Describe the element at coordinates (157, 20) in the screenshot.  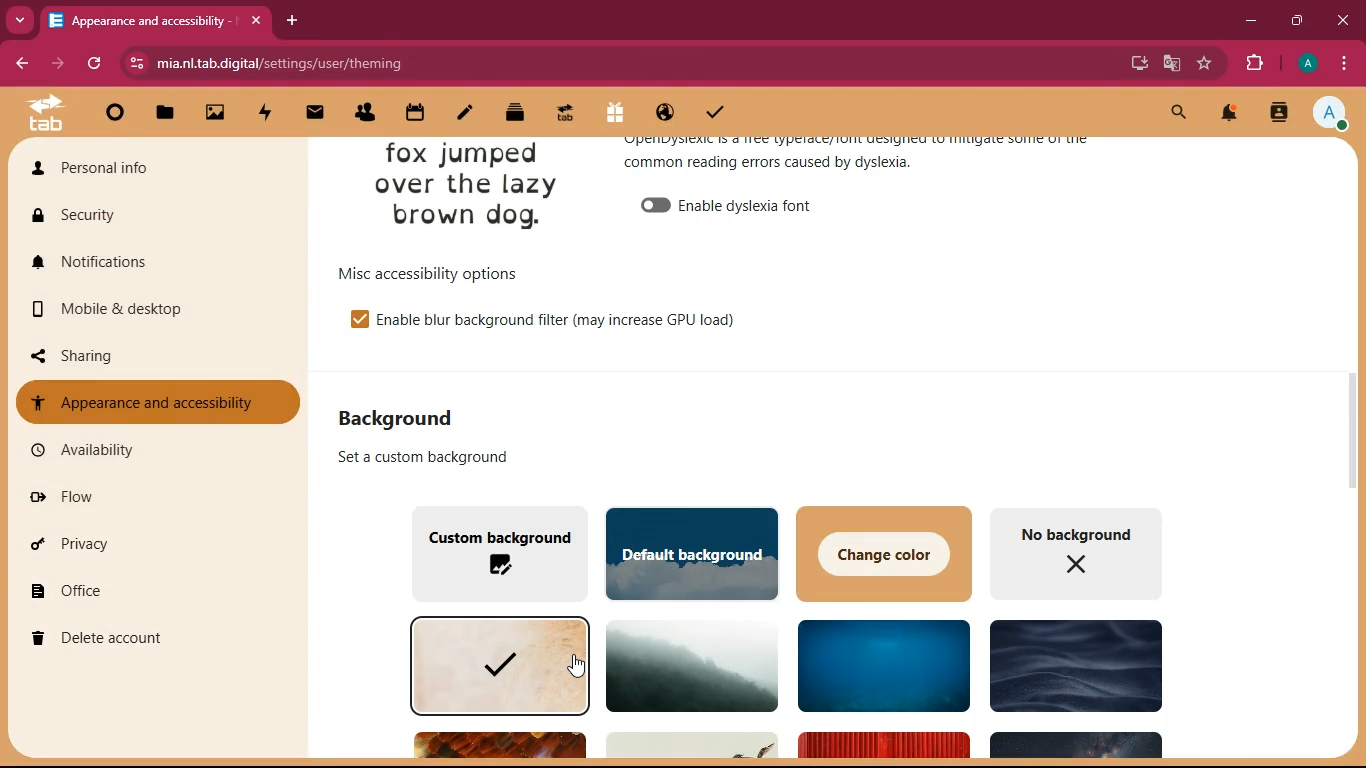
I see `tab` at that location.